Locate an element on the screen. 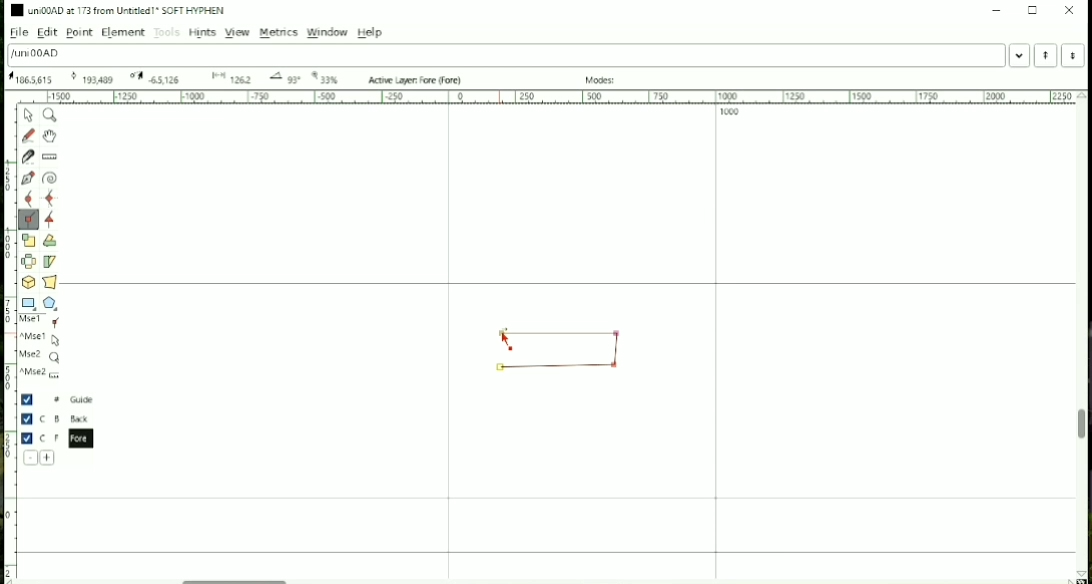  Minimize is located at coordinates (995, 10).